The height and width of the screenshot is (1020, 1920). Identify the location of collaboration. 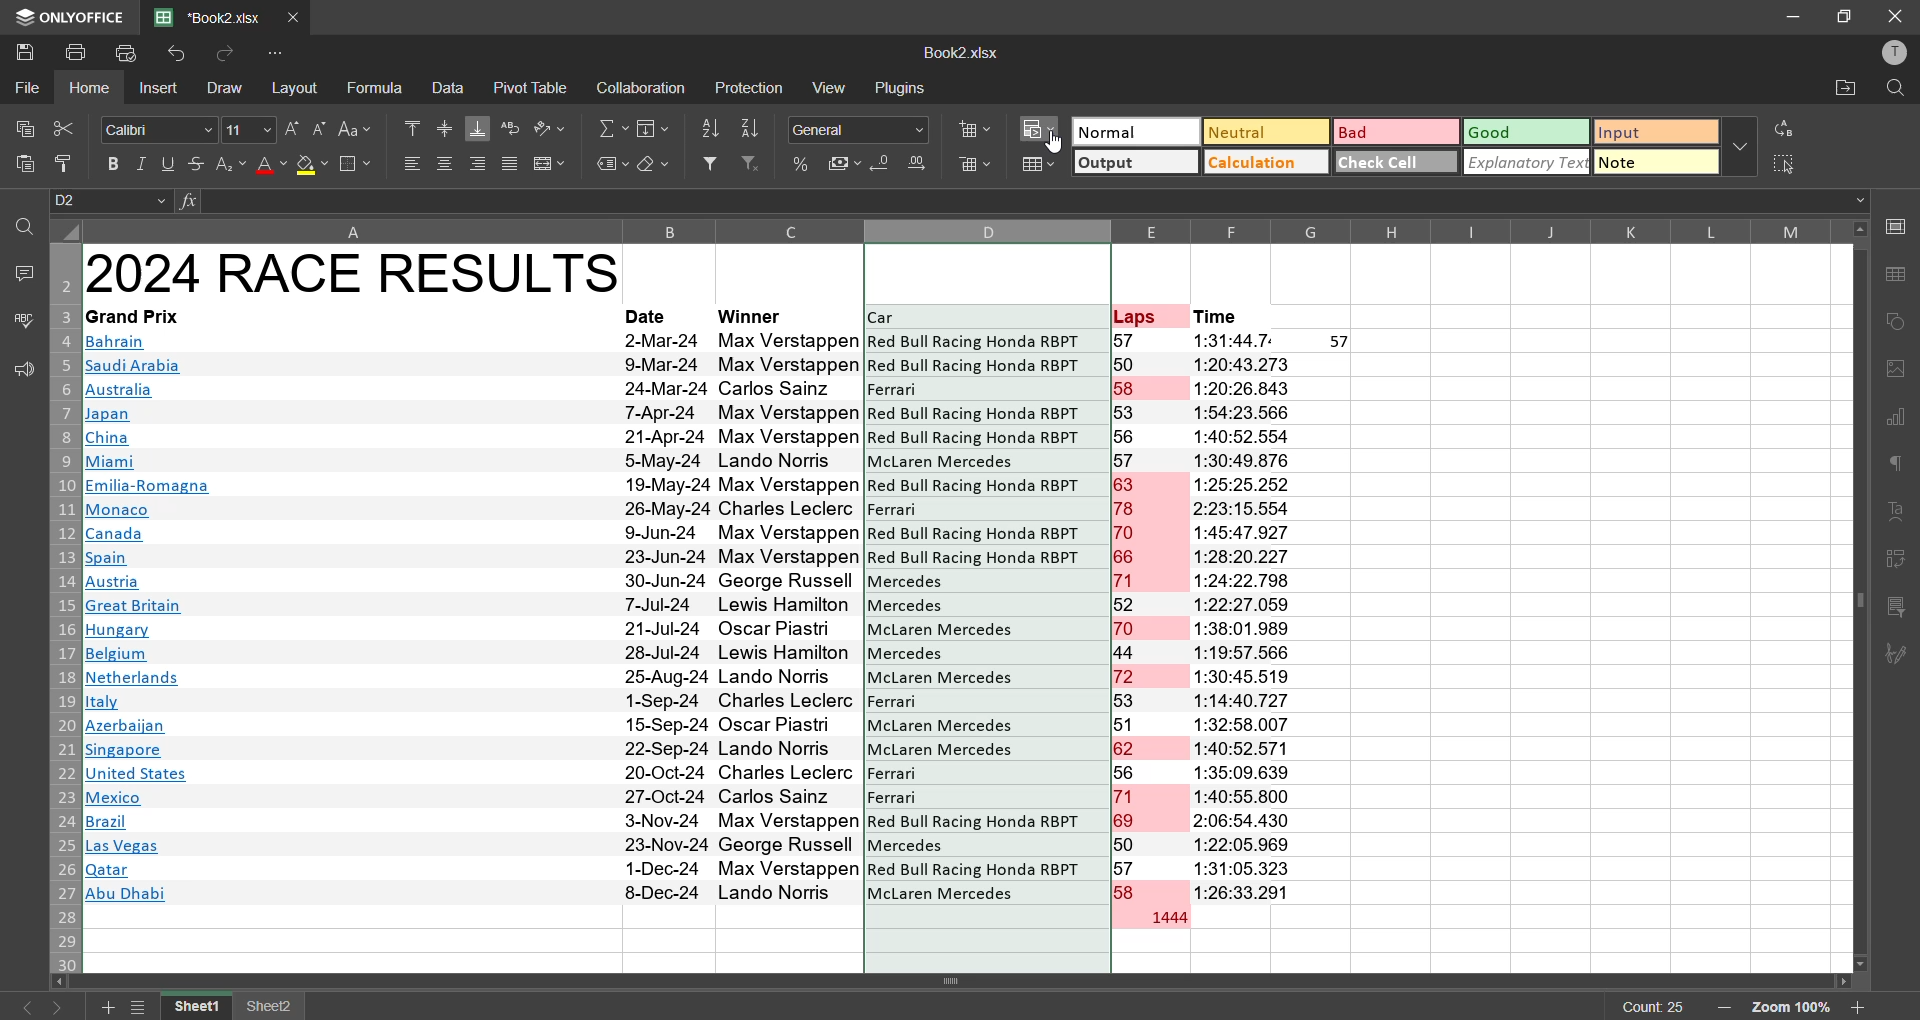
(638, 89).